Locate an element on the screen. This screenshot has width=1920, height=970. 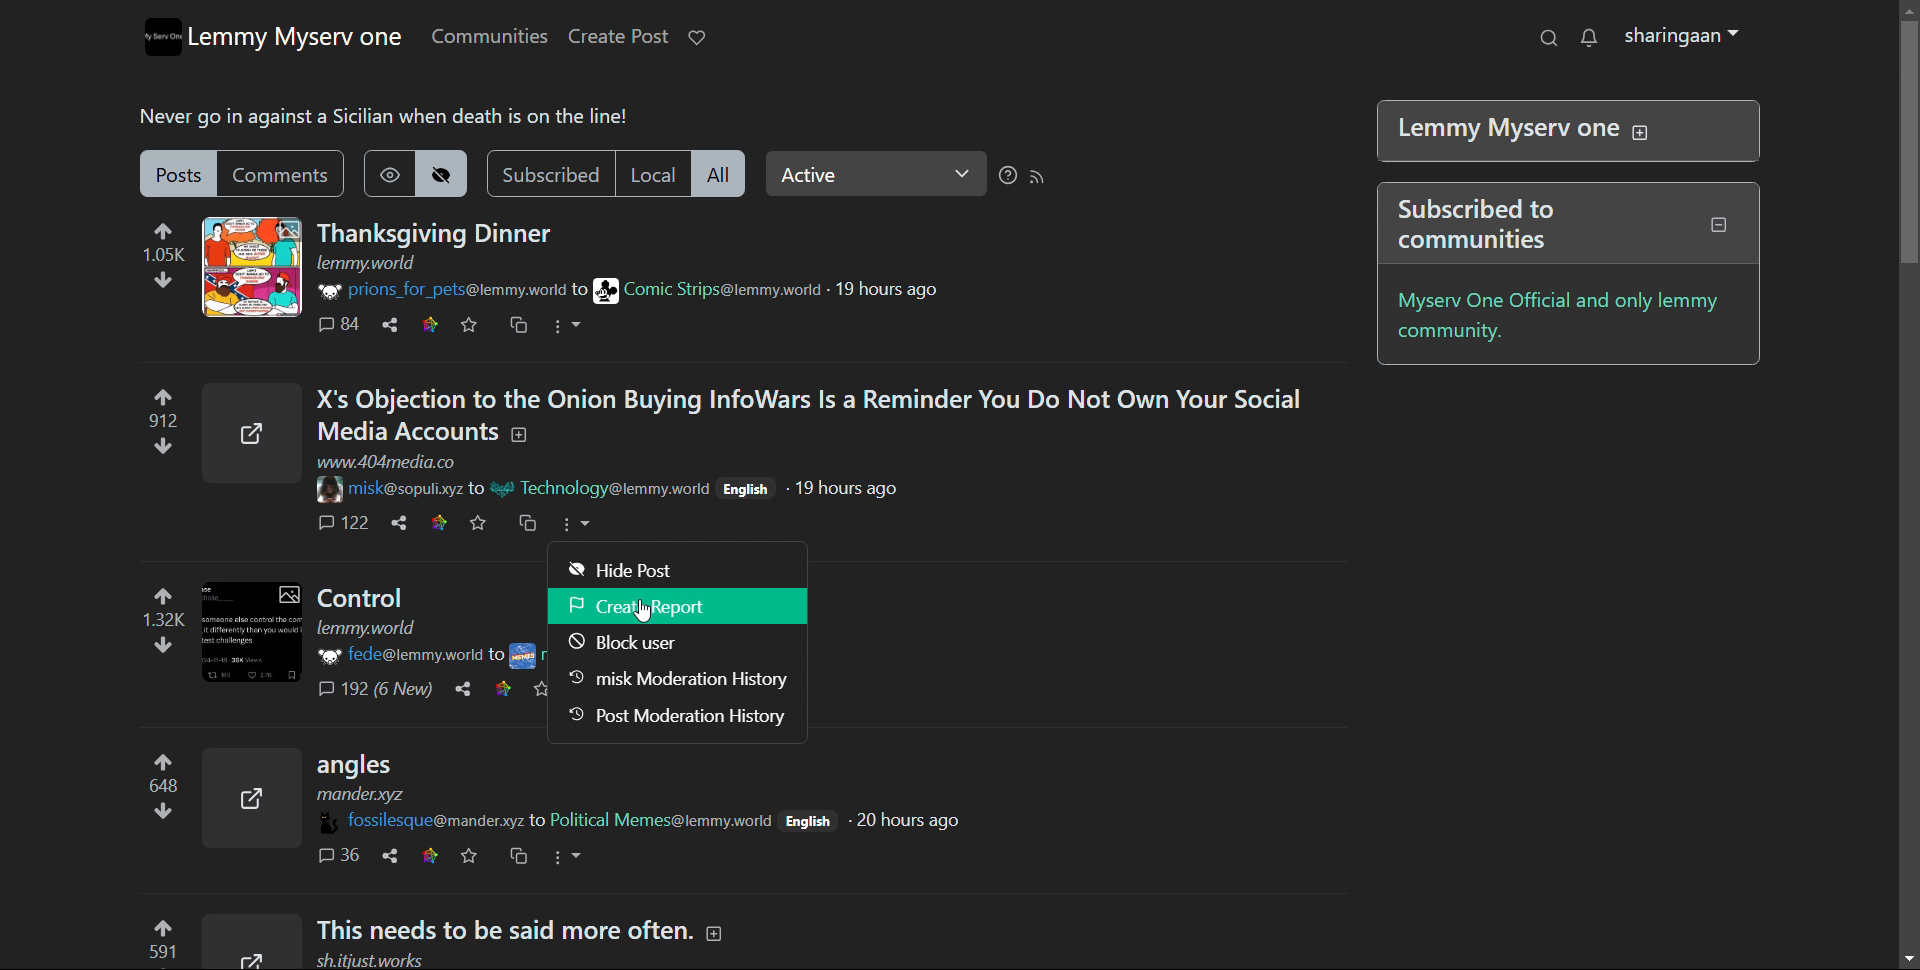
pointer is located at coordinates (644, 621).